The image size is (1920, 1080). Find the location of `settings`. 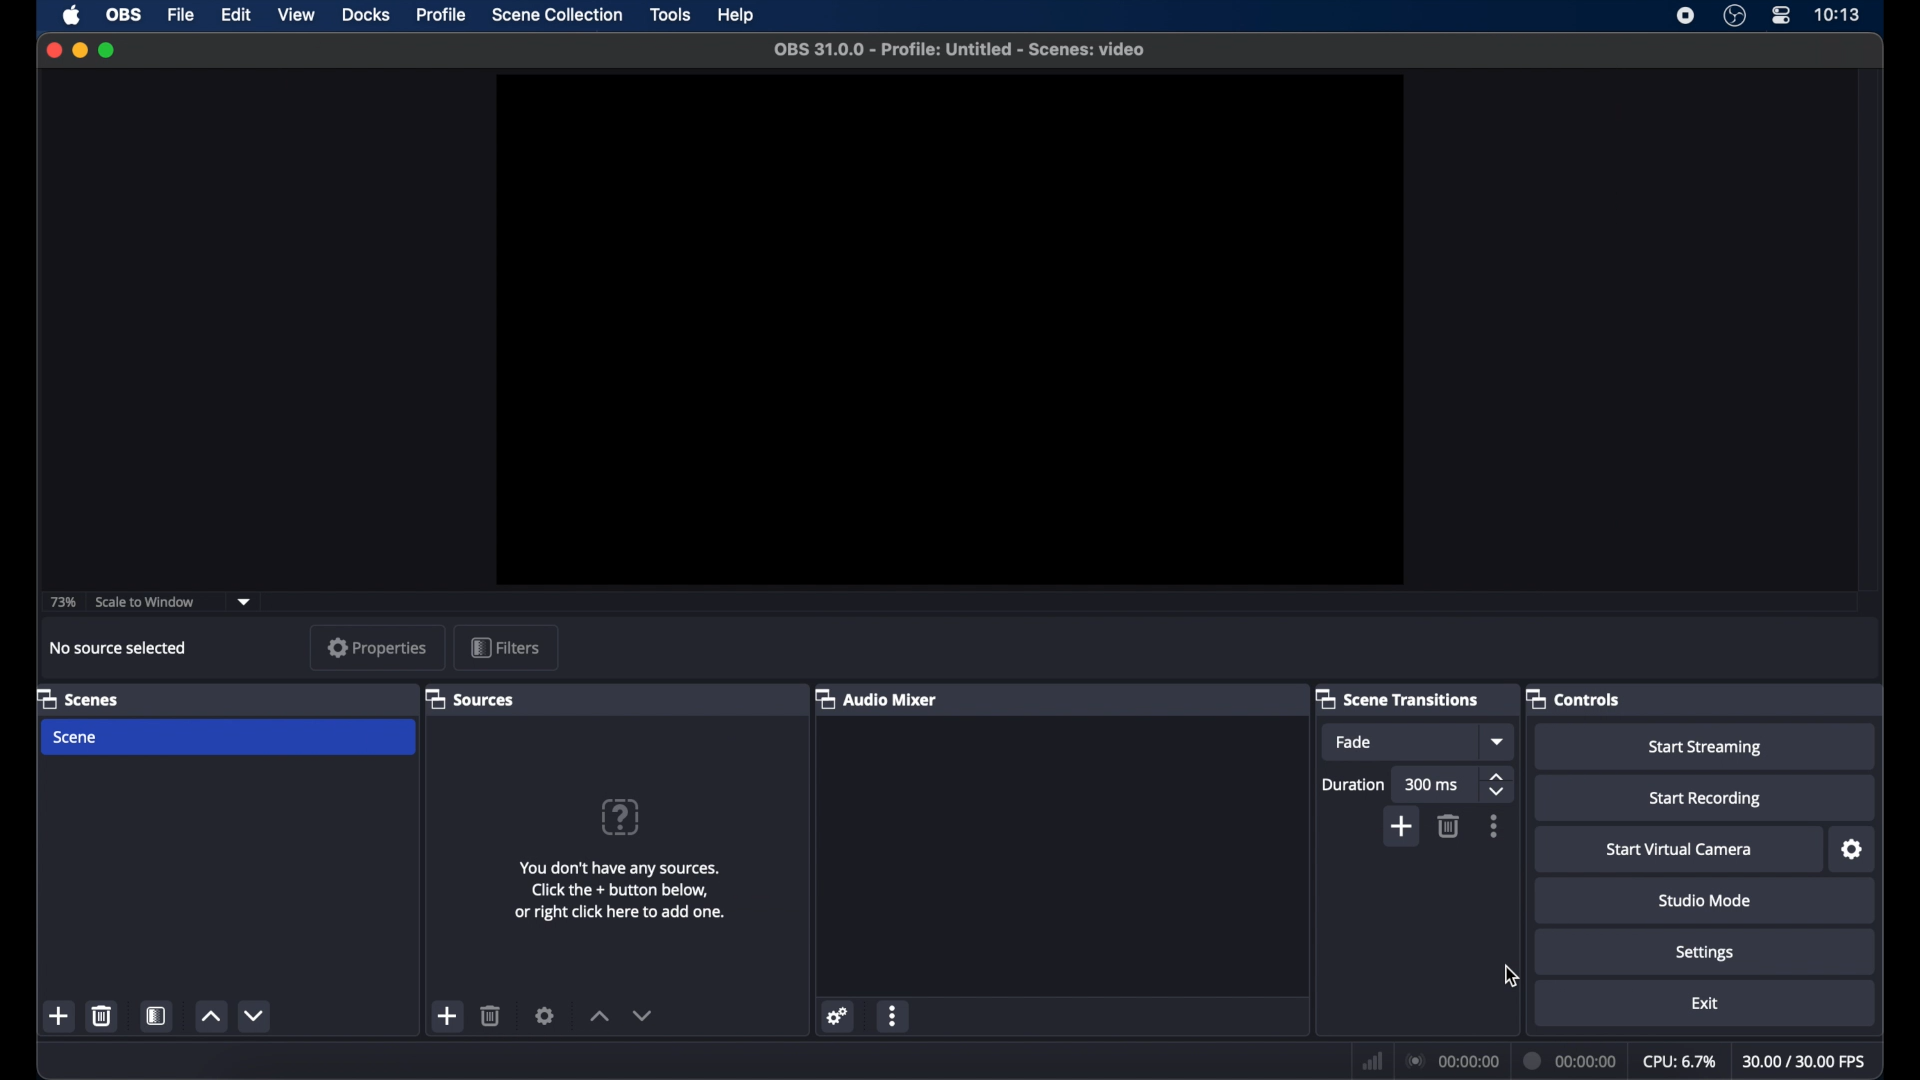

settings is located at coordinates (1854, 850).